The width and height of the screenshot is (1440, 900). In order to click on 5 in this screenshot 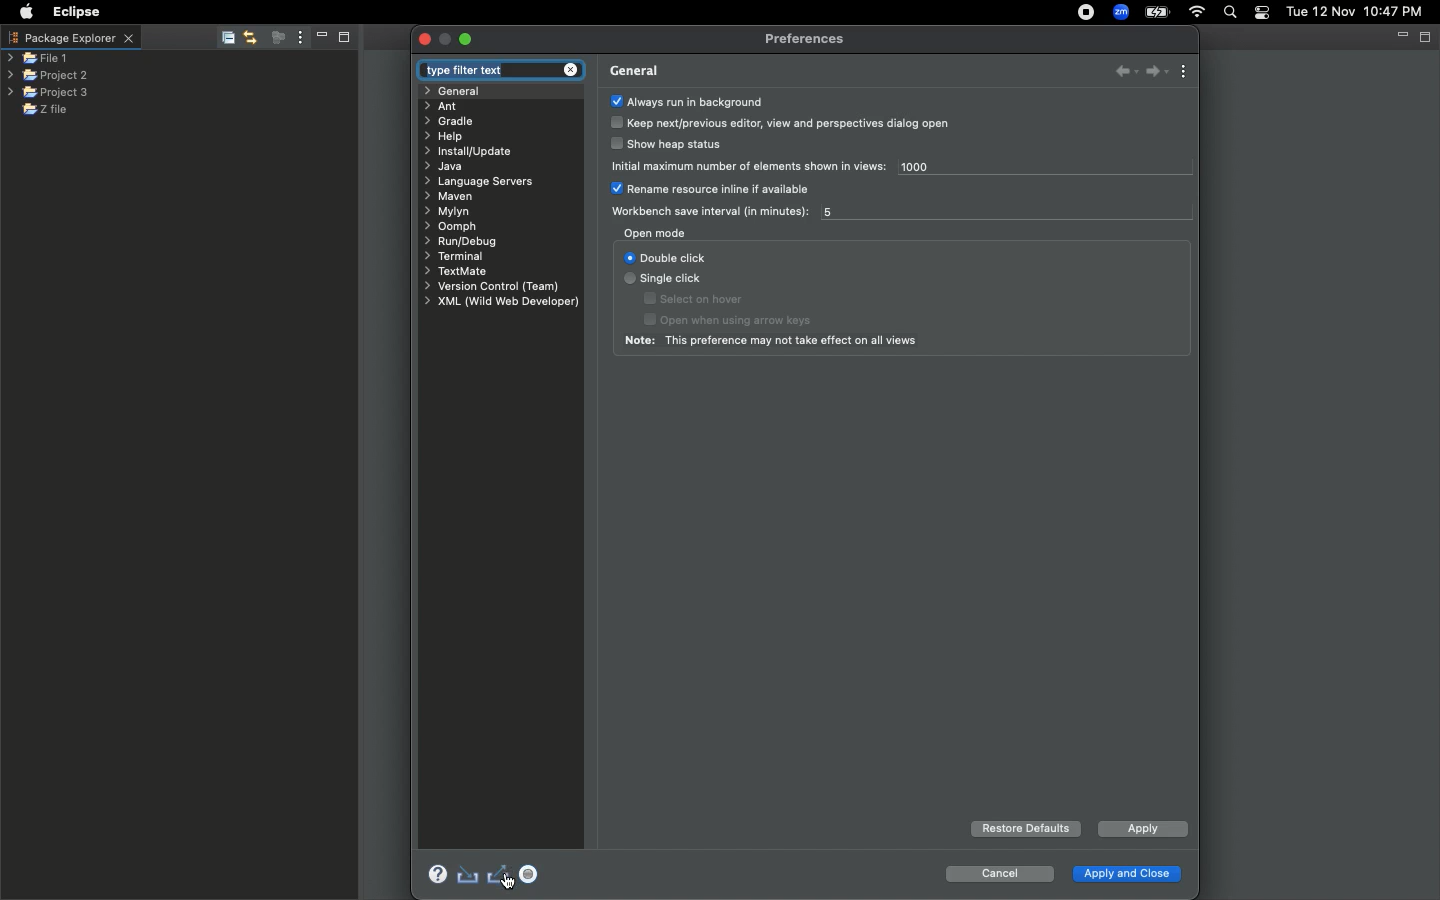, I will do `click(836, 213)`.